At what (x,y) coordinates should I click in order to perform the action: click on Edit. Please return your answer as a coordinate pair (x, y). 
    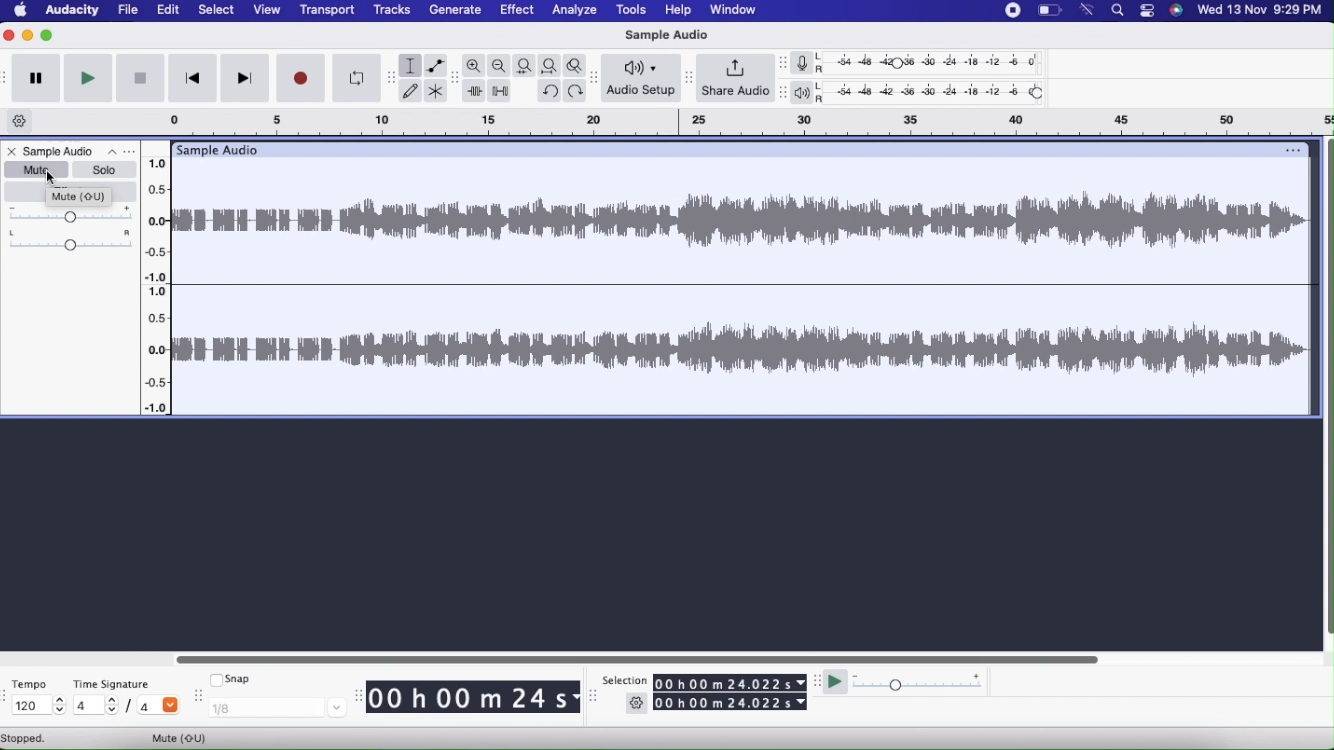
    Looking at the image, I should click on (169, 11).